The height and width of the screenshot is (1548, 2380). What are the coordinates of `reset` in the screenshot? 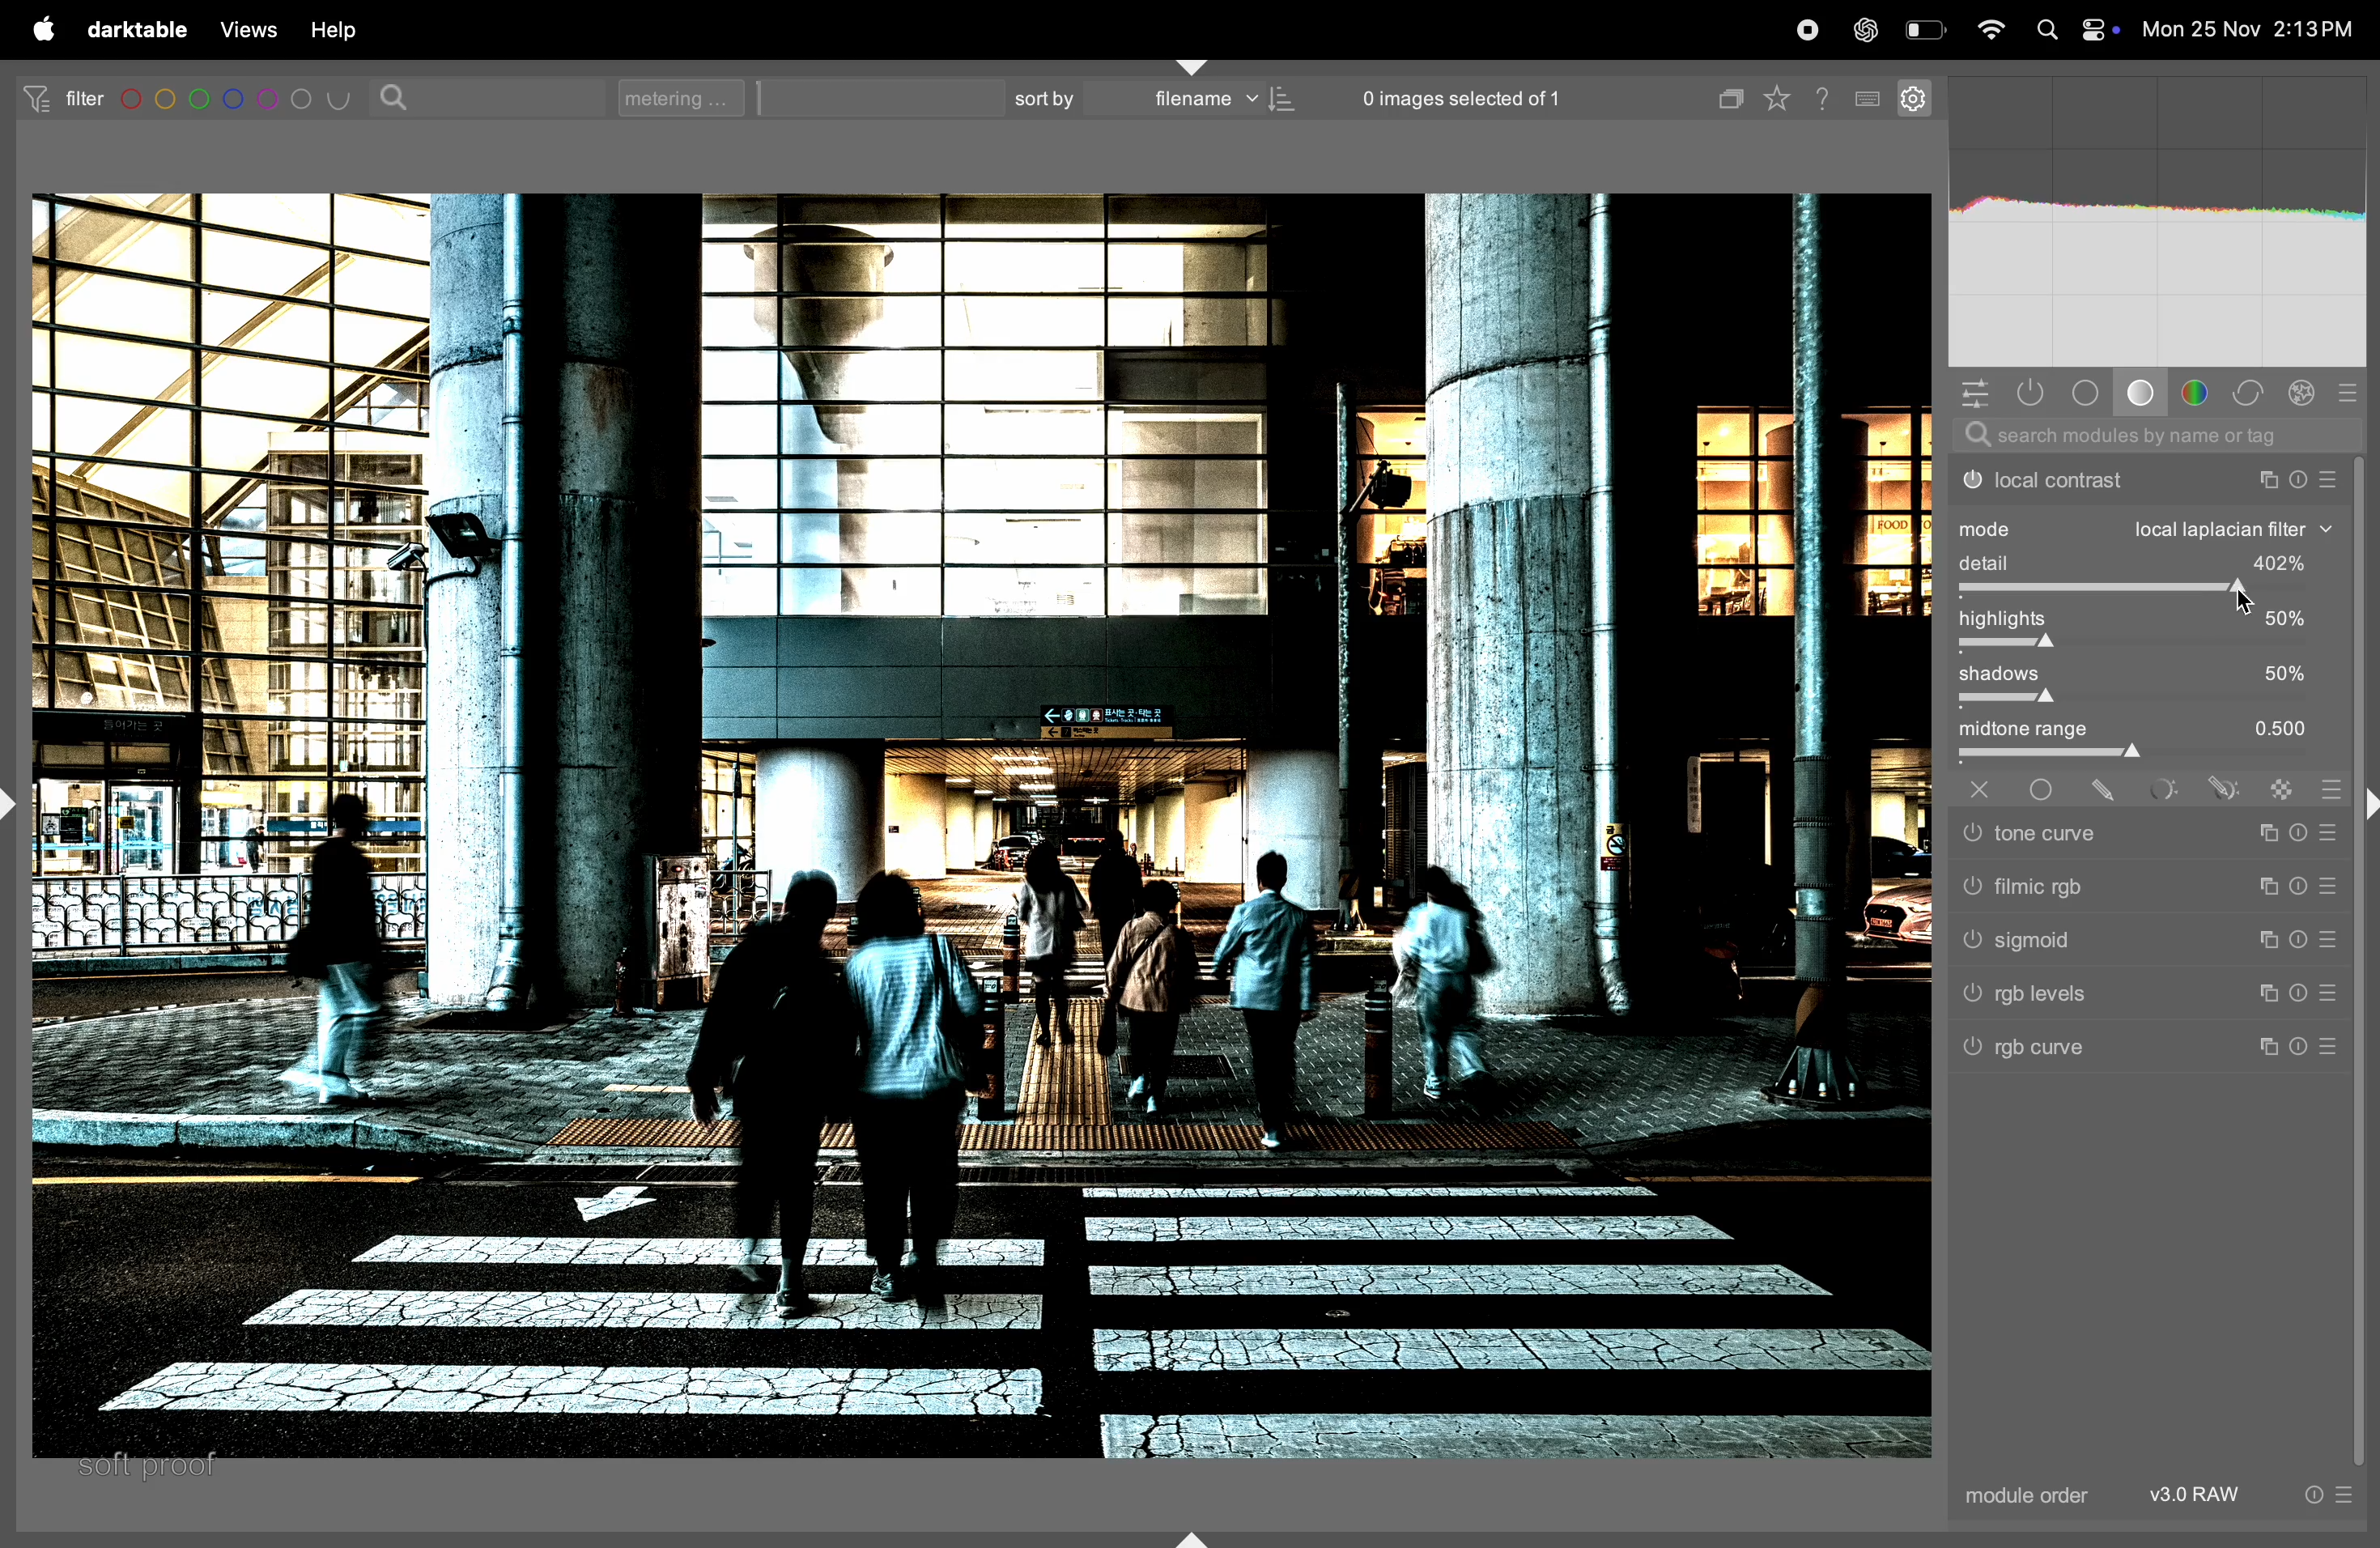 It's located at (2300, 943).